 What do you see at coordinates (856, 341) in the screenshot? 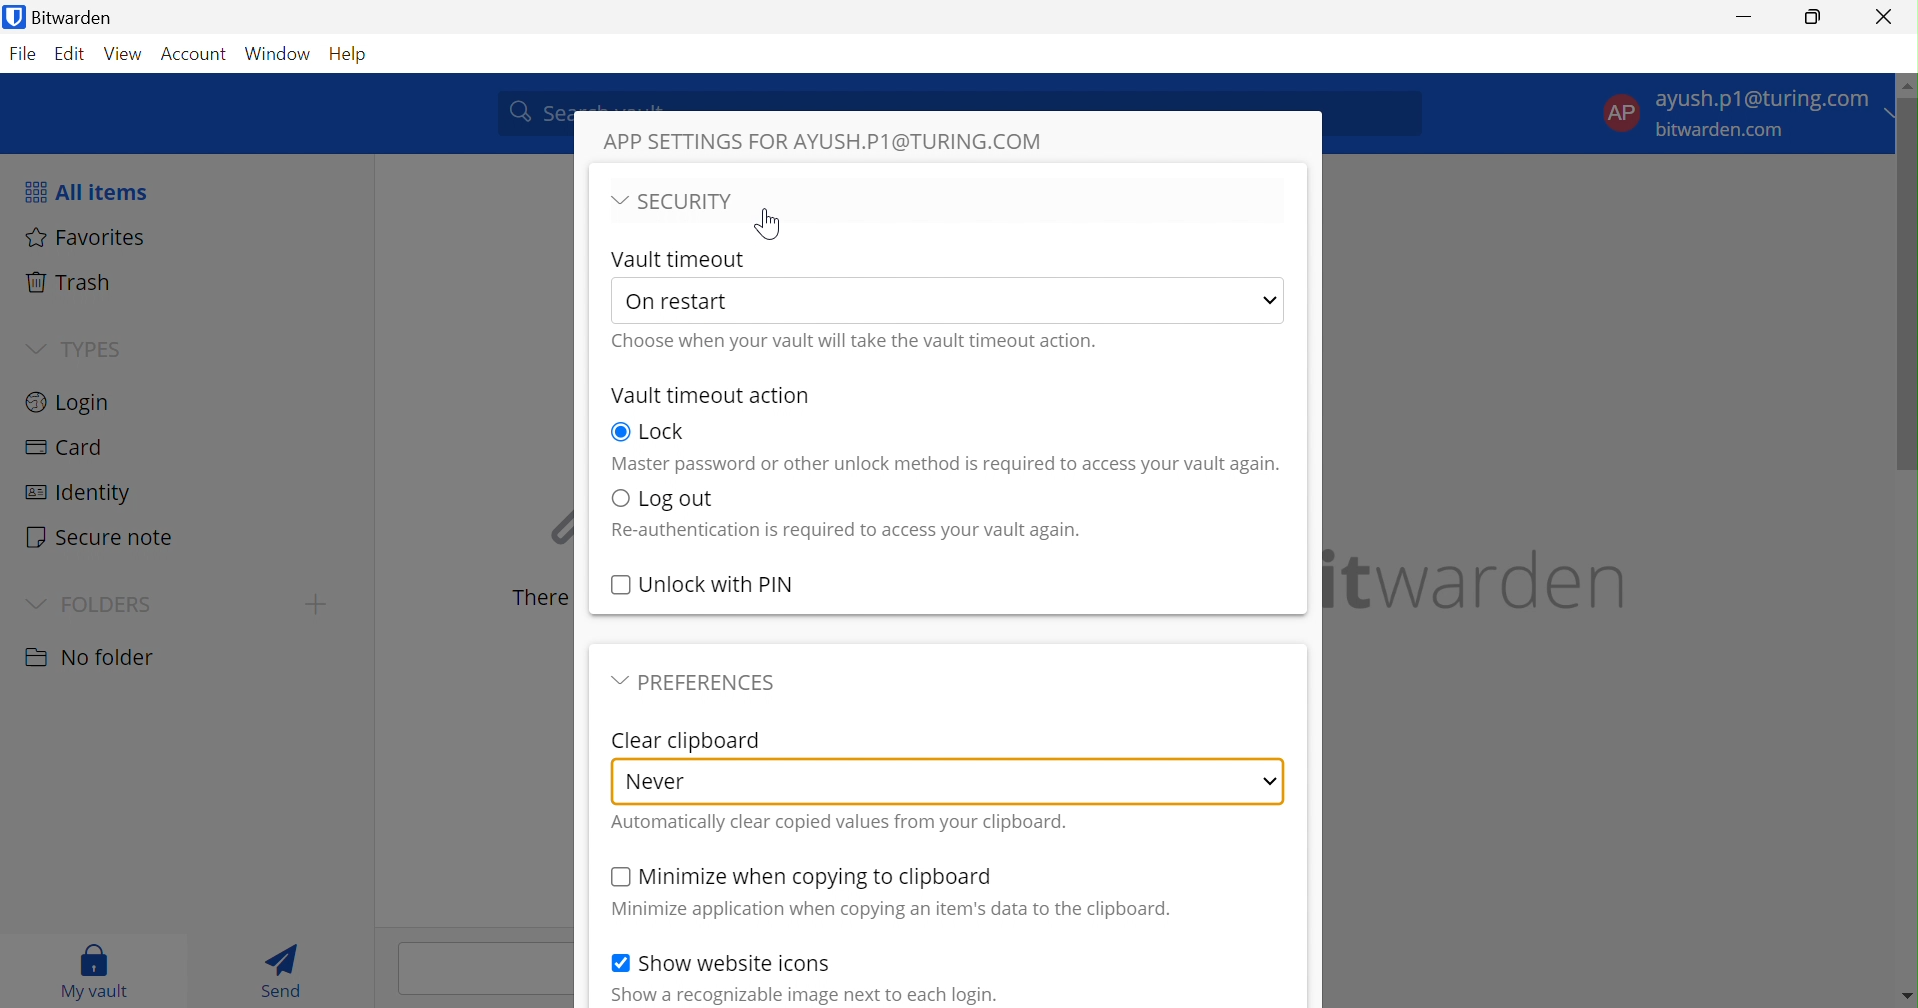
I see `Choose when your vault will take the vault timeout action.` at bounding box center [856, 341].